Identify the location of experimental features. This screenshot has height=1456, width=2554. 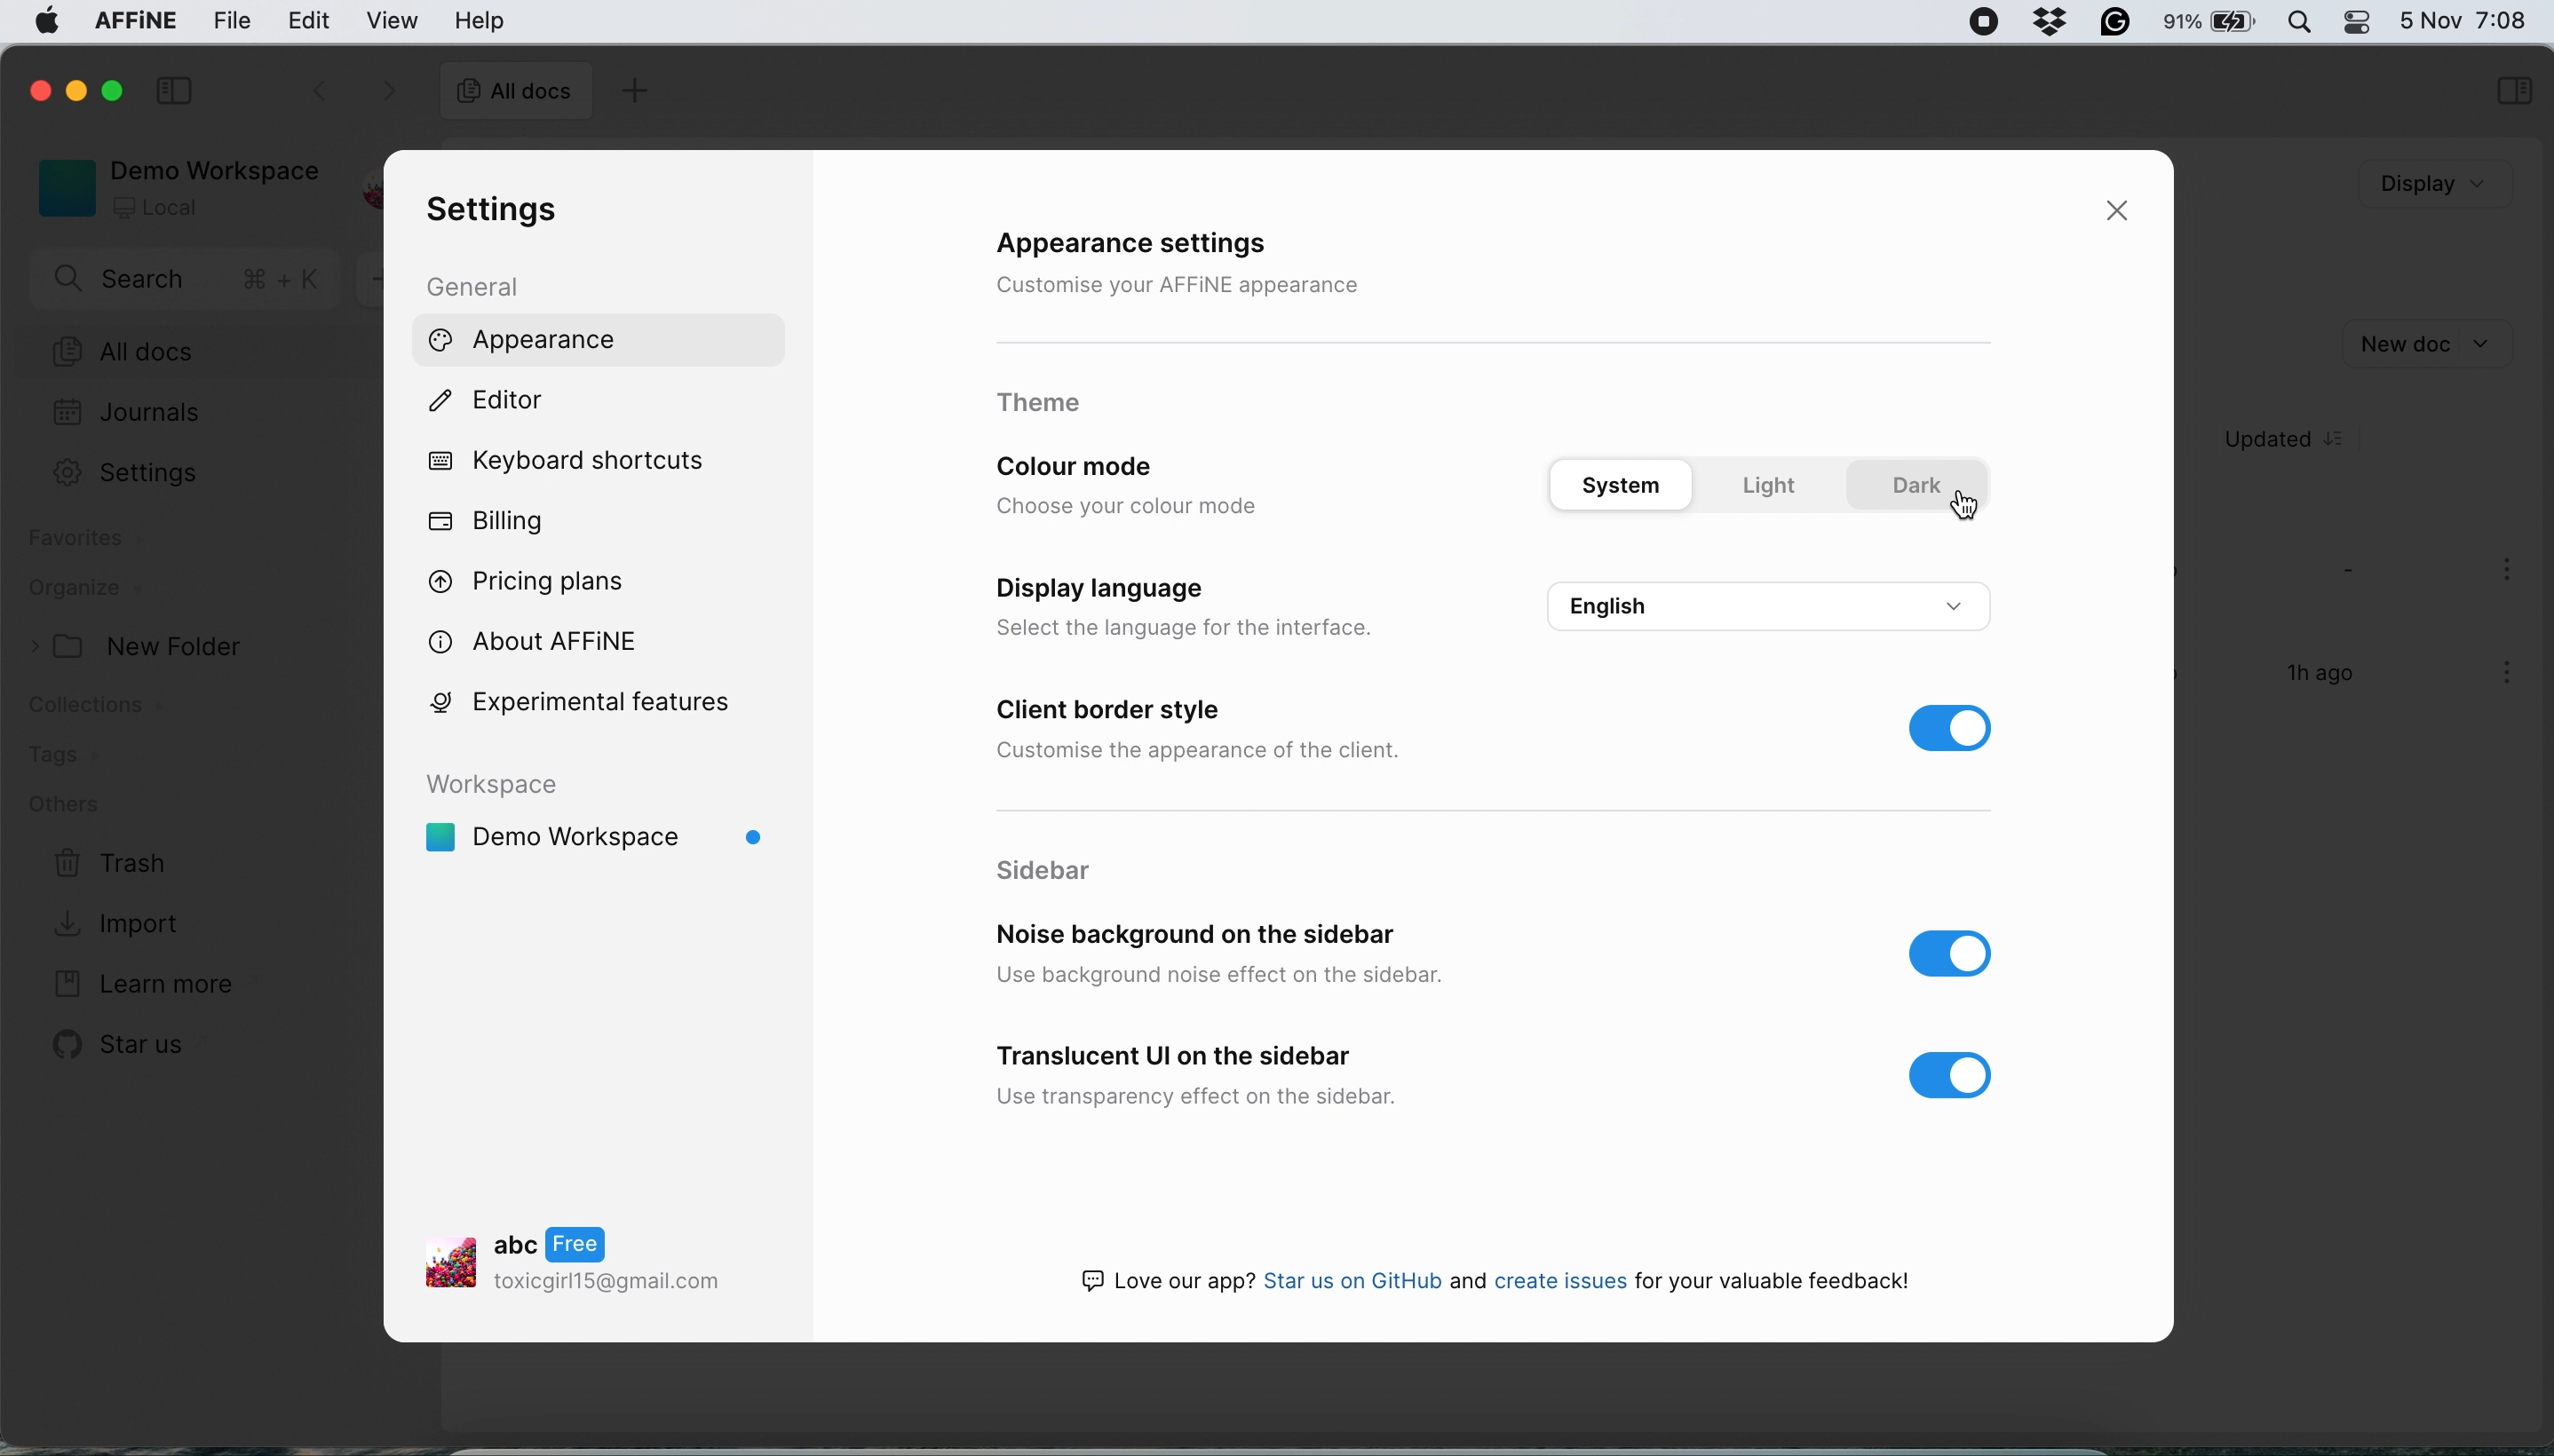
(596, 707).